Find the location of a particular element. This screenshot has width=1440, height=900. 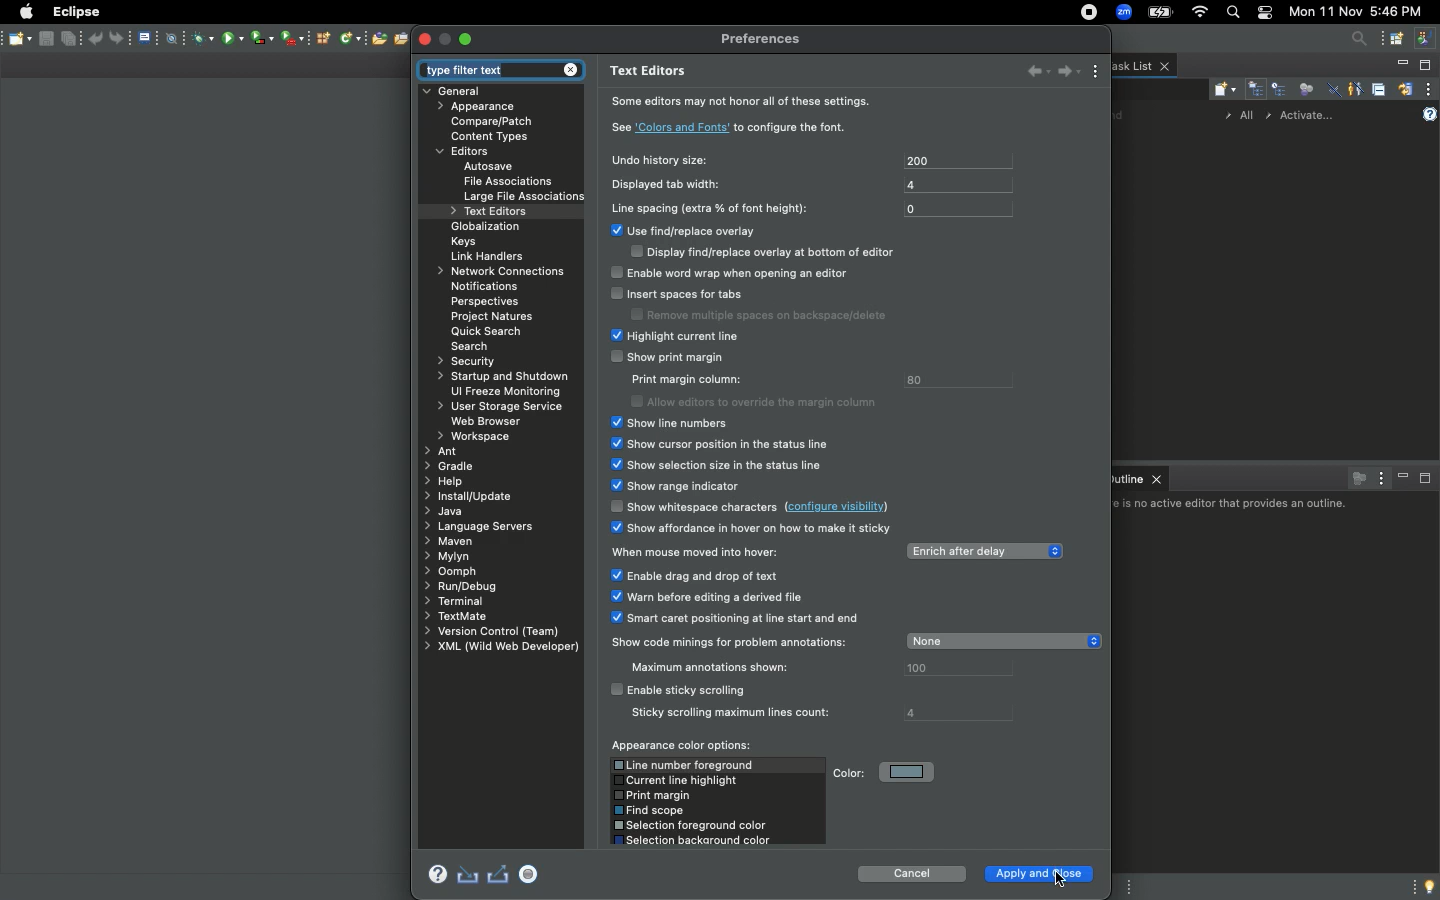

Activate is located at coordinates (1314, 112).